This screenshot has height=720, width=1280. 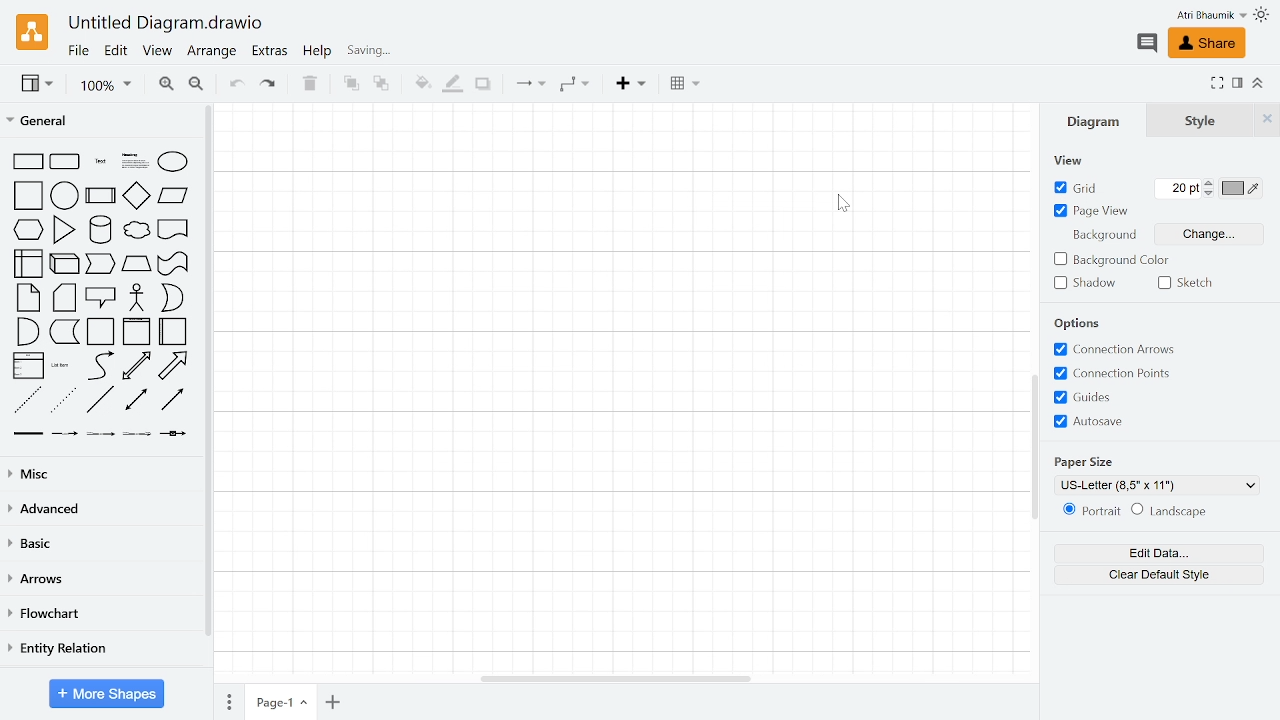 I want to click on Clear default style, so click(x=1160, y=576).